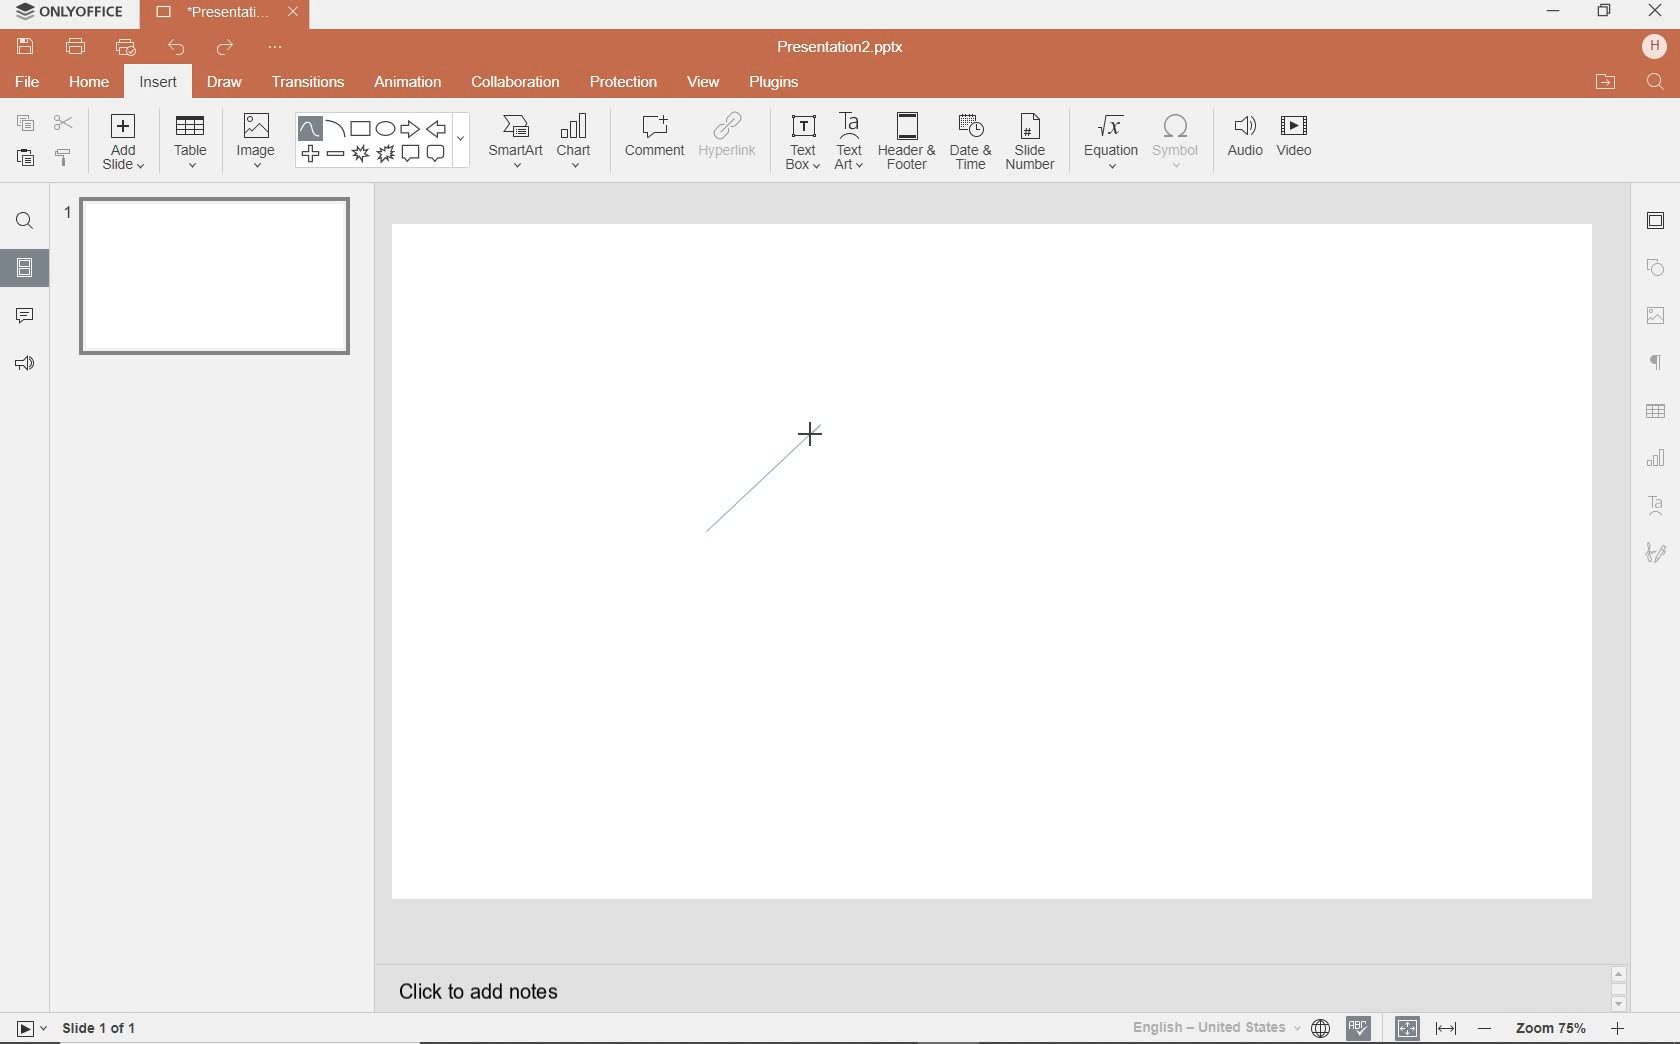  Describe the element at coordinates (1654, 361) in the screenshot. I see `PARAGRAPH SETTINGS` at that location.